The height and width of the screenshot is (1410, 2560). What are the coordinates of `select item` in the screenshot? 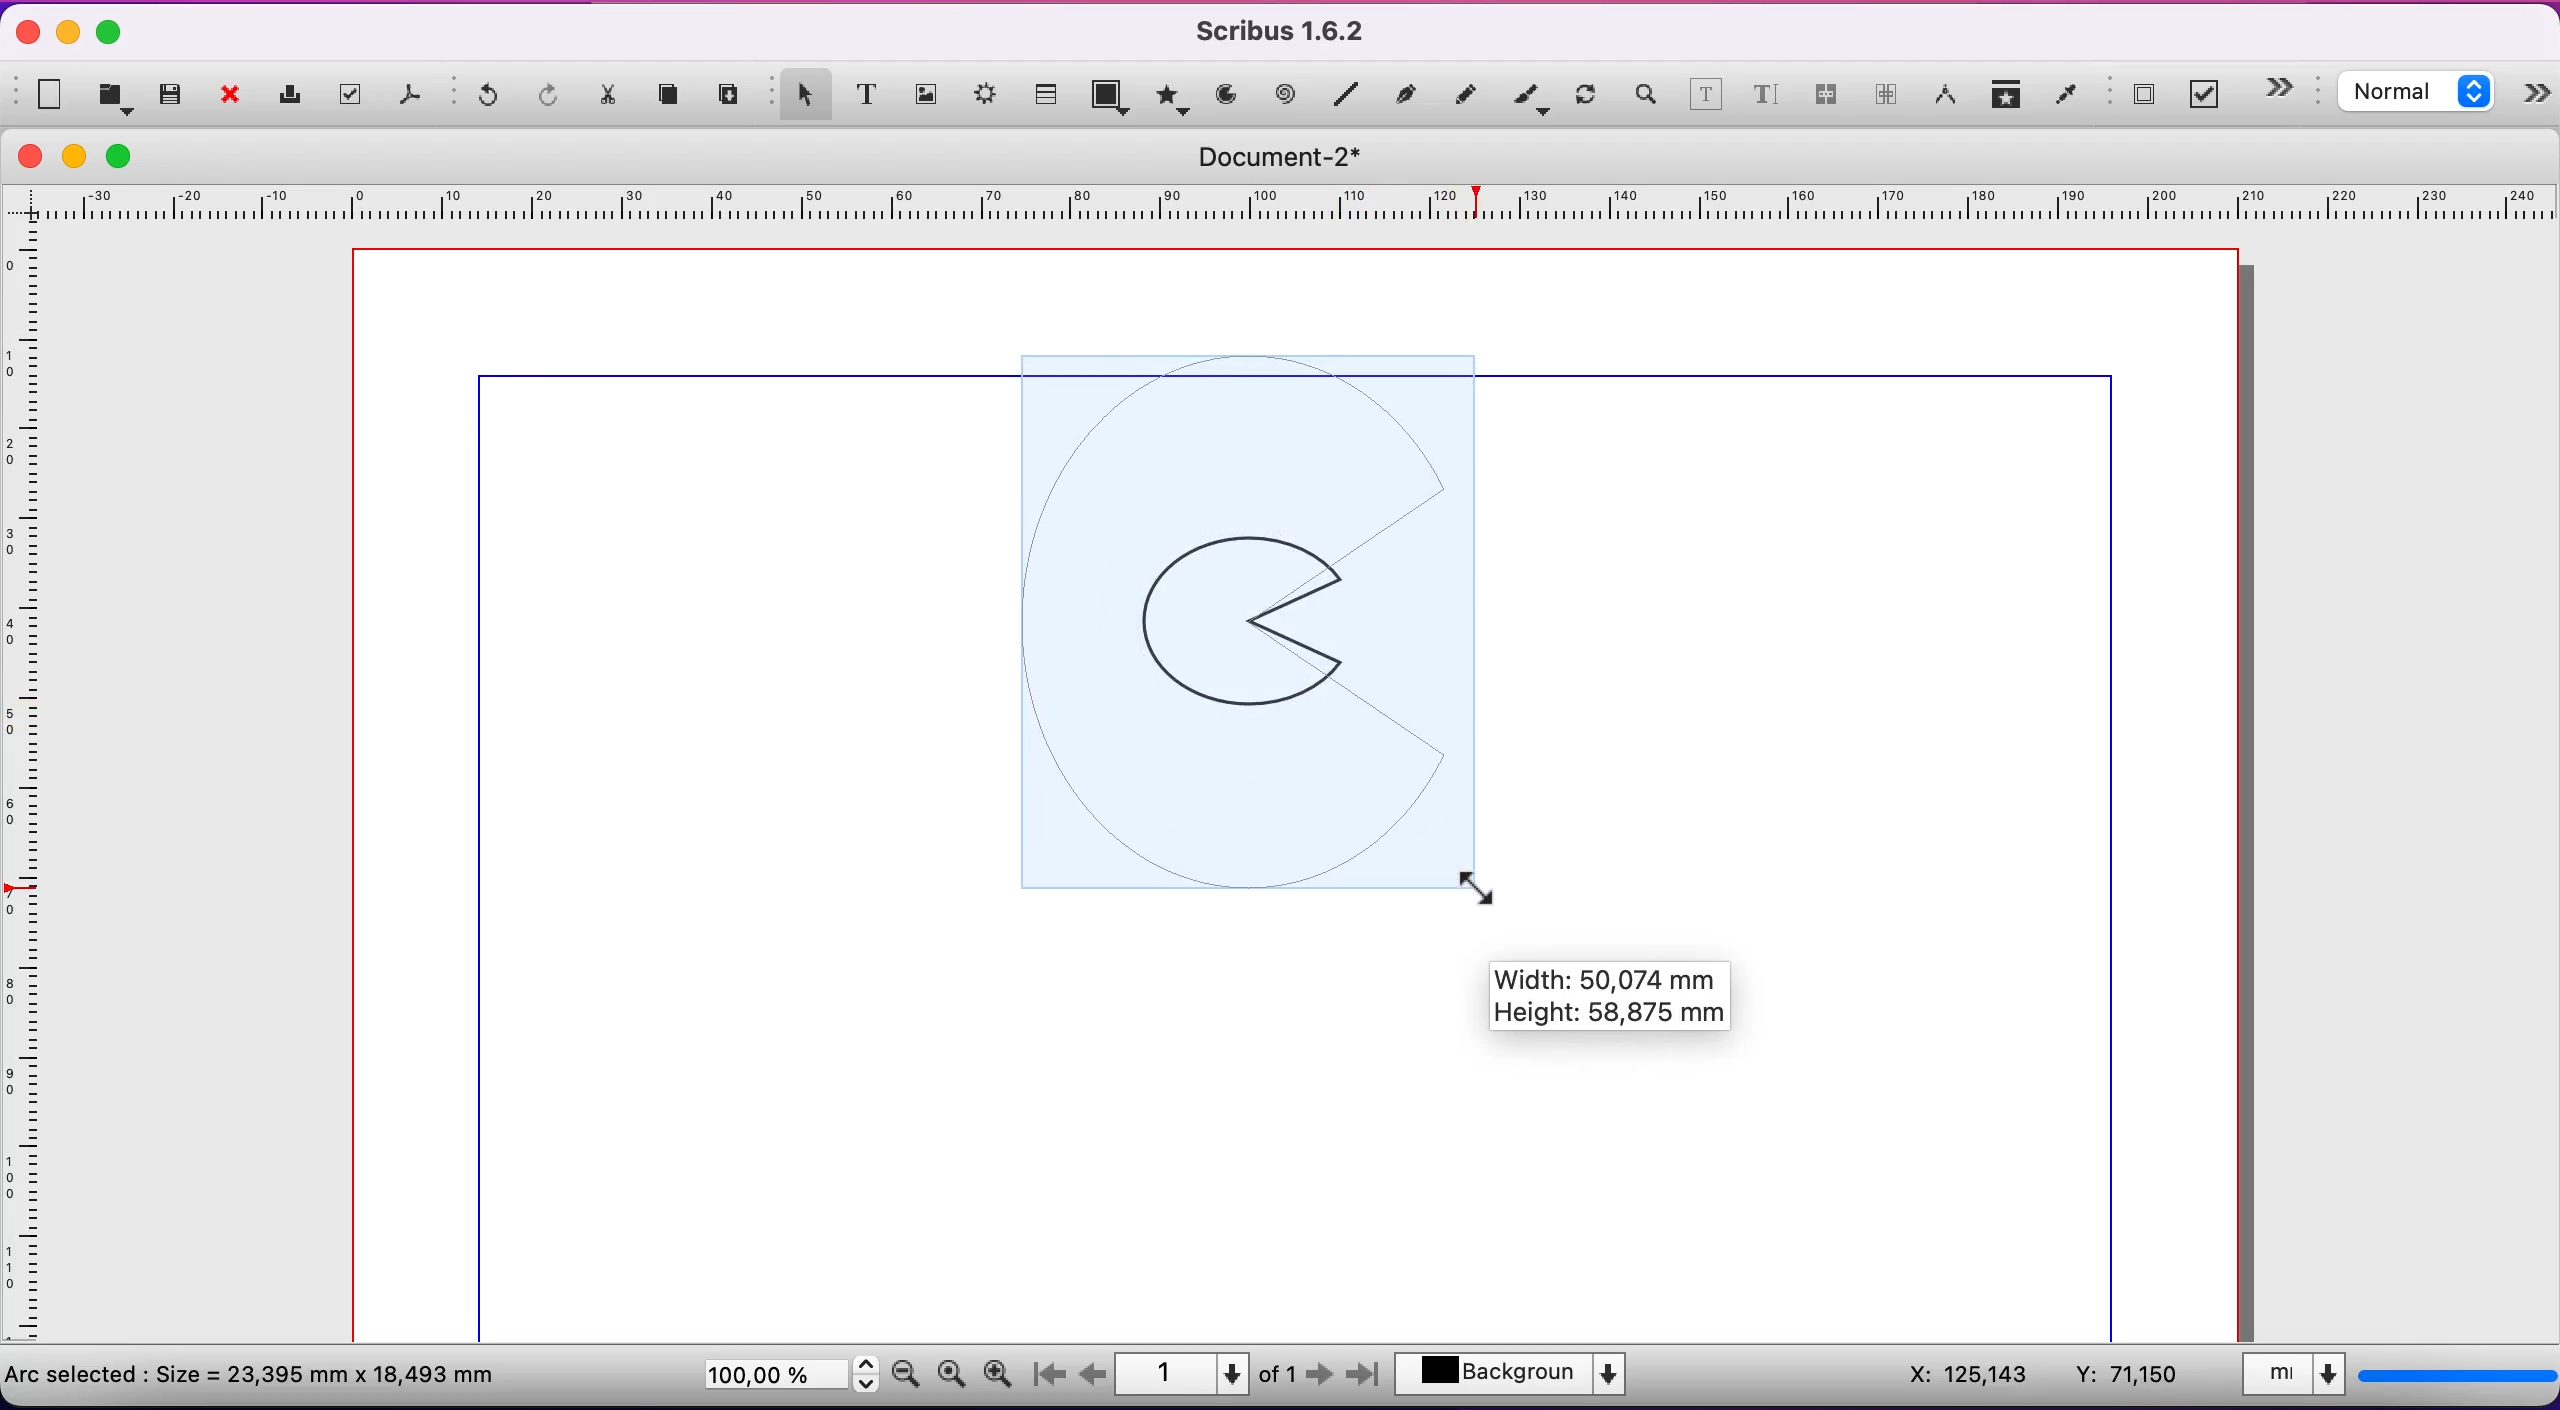 It's located at (800, 92).